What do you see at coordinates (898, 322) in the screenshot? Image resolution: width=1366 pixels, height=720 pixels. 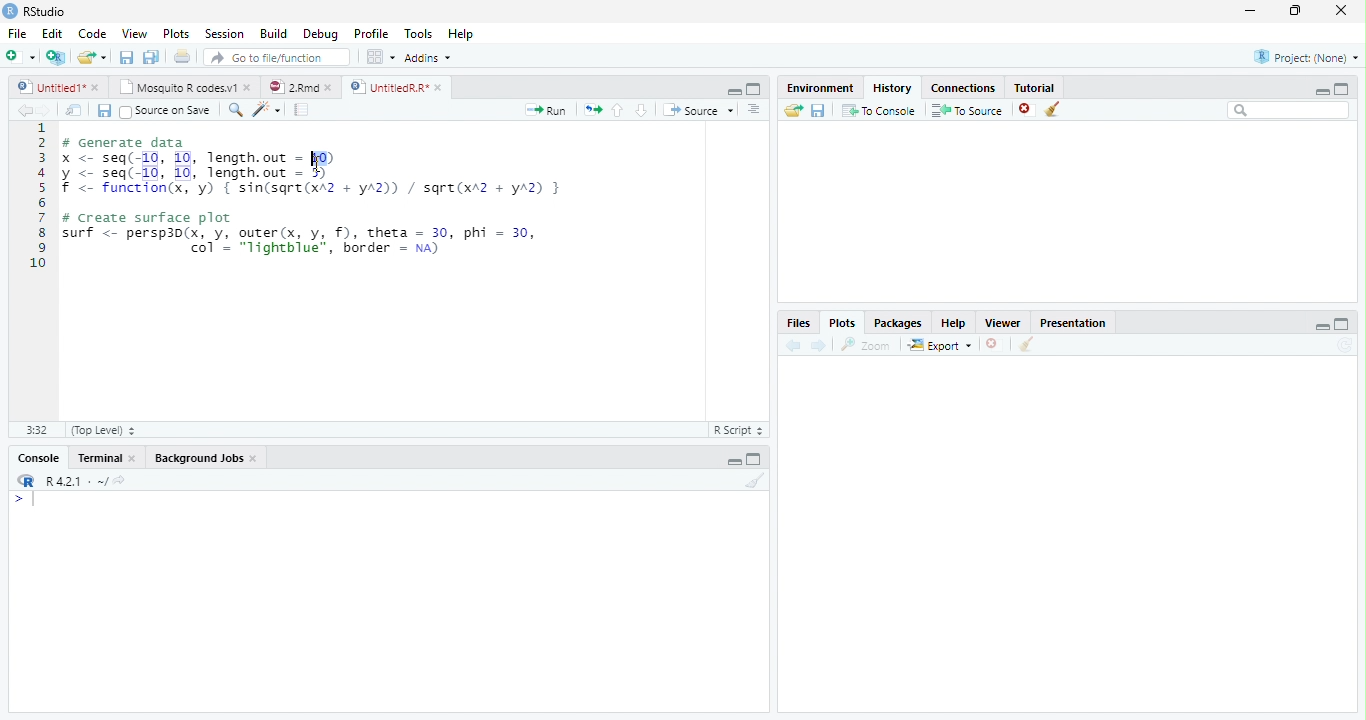 I see `Packages` at bounding box center [898, 322].